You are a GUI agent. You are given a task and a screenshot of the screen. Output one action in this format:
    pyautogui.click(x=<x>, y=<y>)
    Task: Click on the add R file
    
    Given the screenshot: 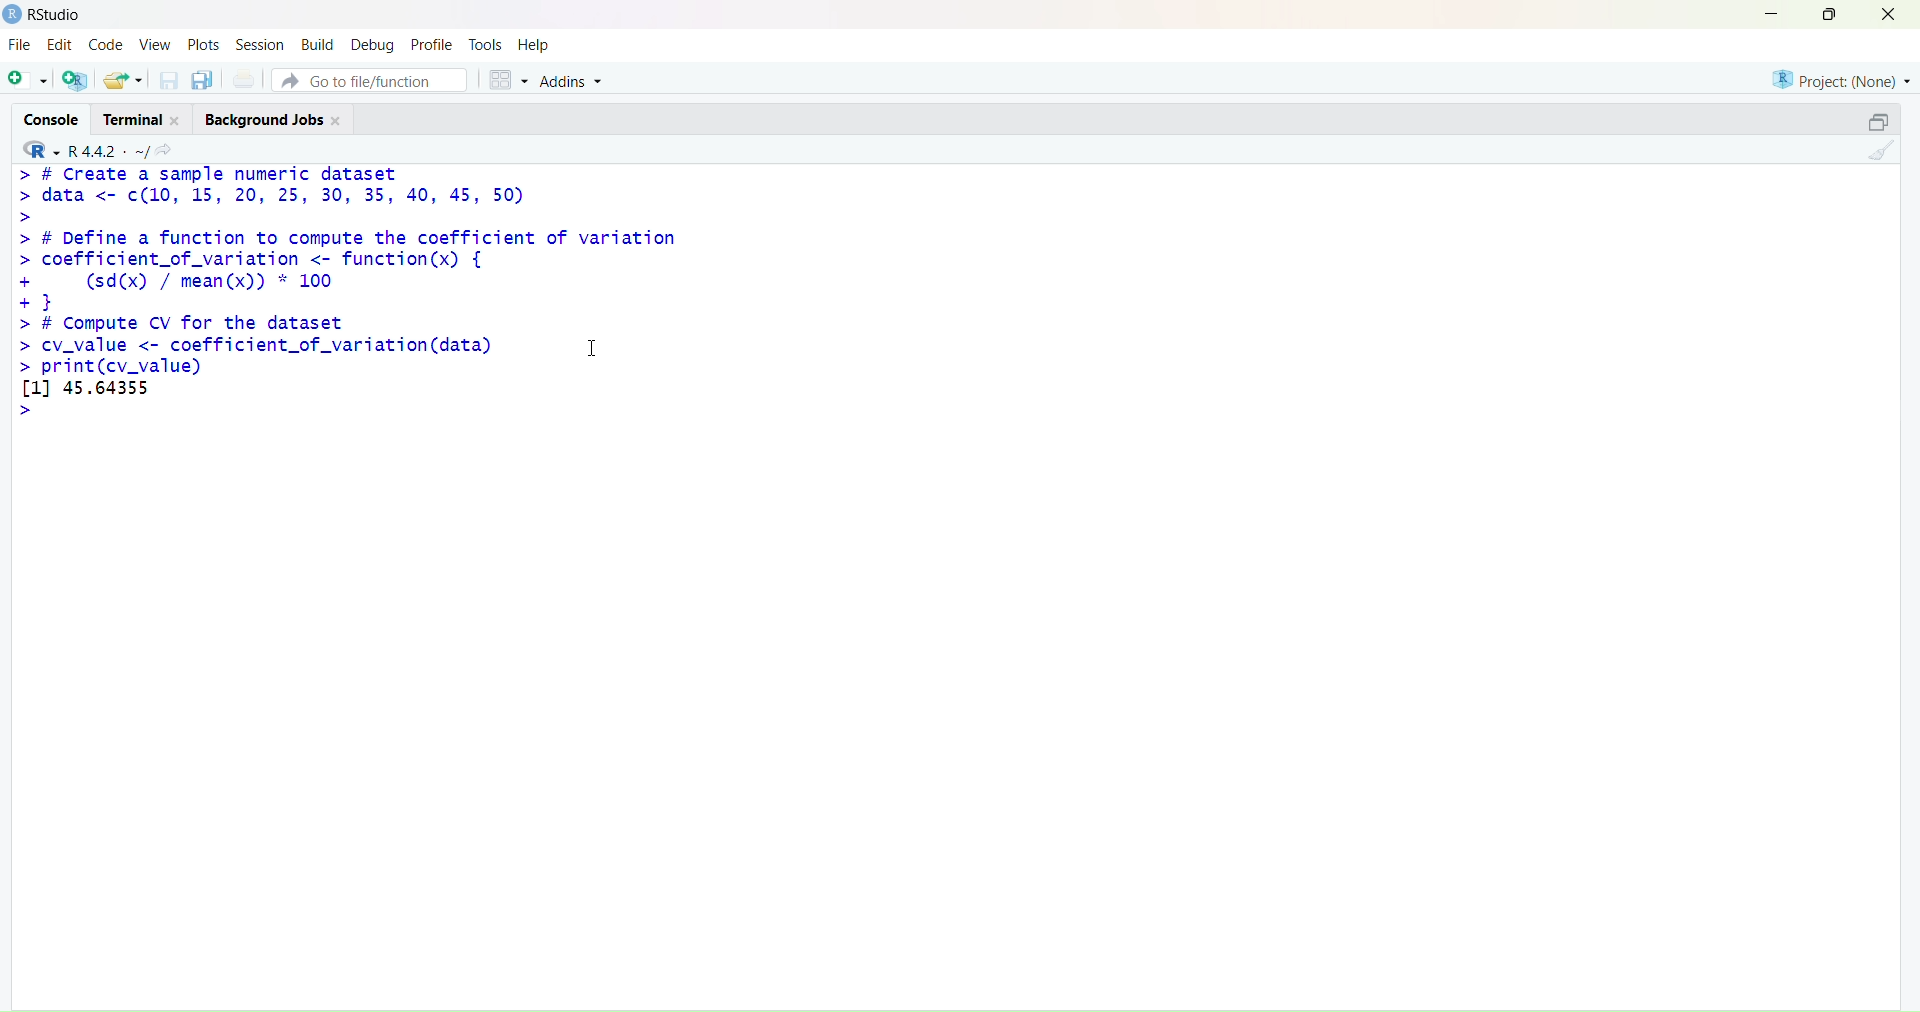 What is the action you would take?
    pyautogui.click(x=75, y=81)
    